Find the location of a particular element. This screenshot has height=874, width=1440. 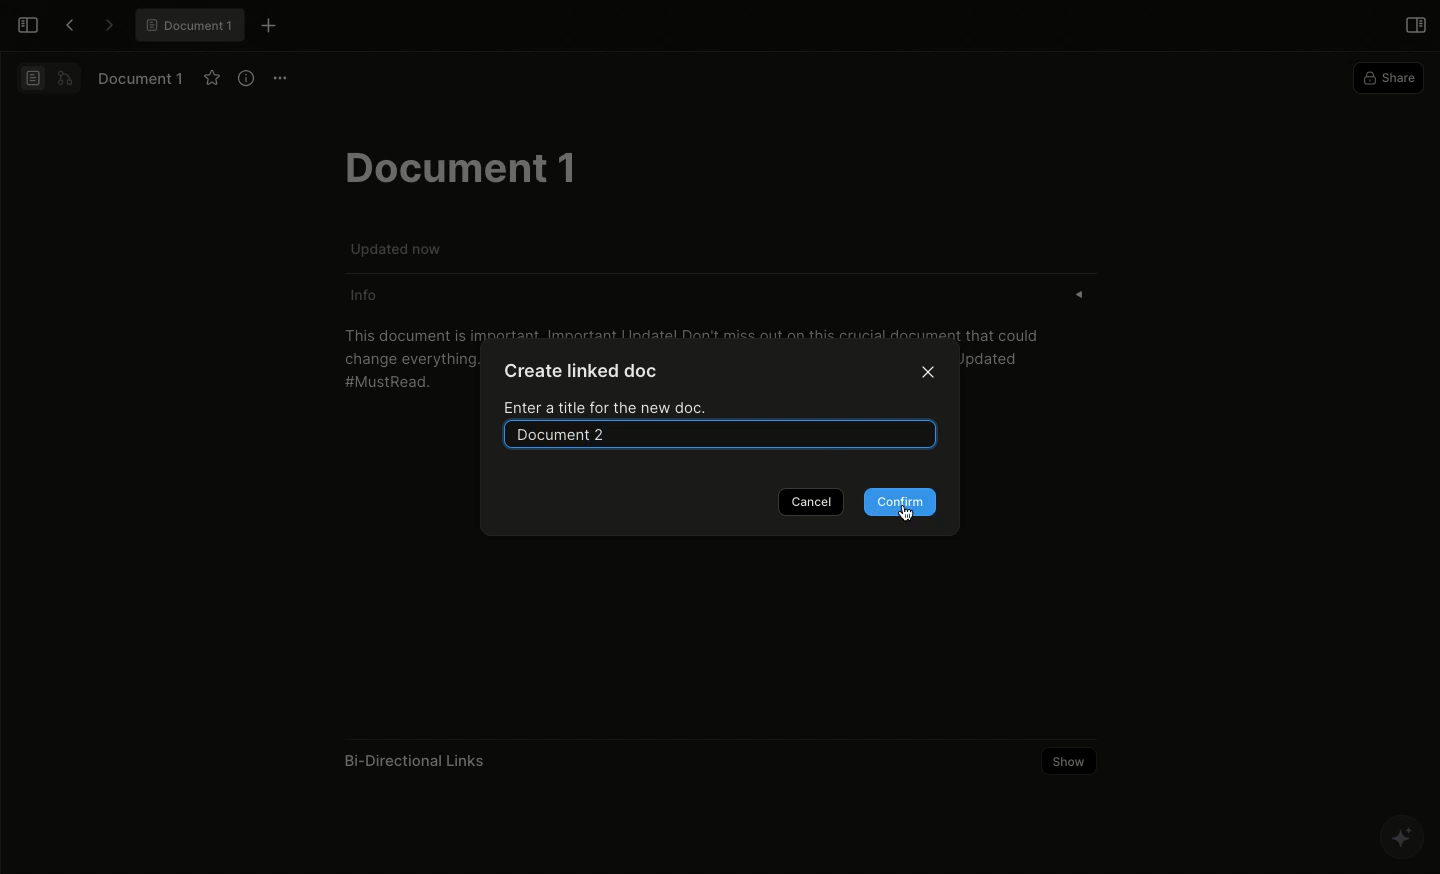

Open right panel is located at coordinates (1413, 25).